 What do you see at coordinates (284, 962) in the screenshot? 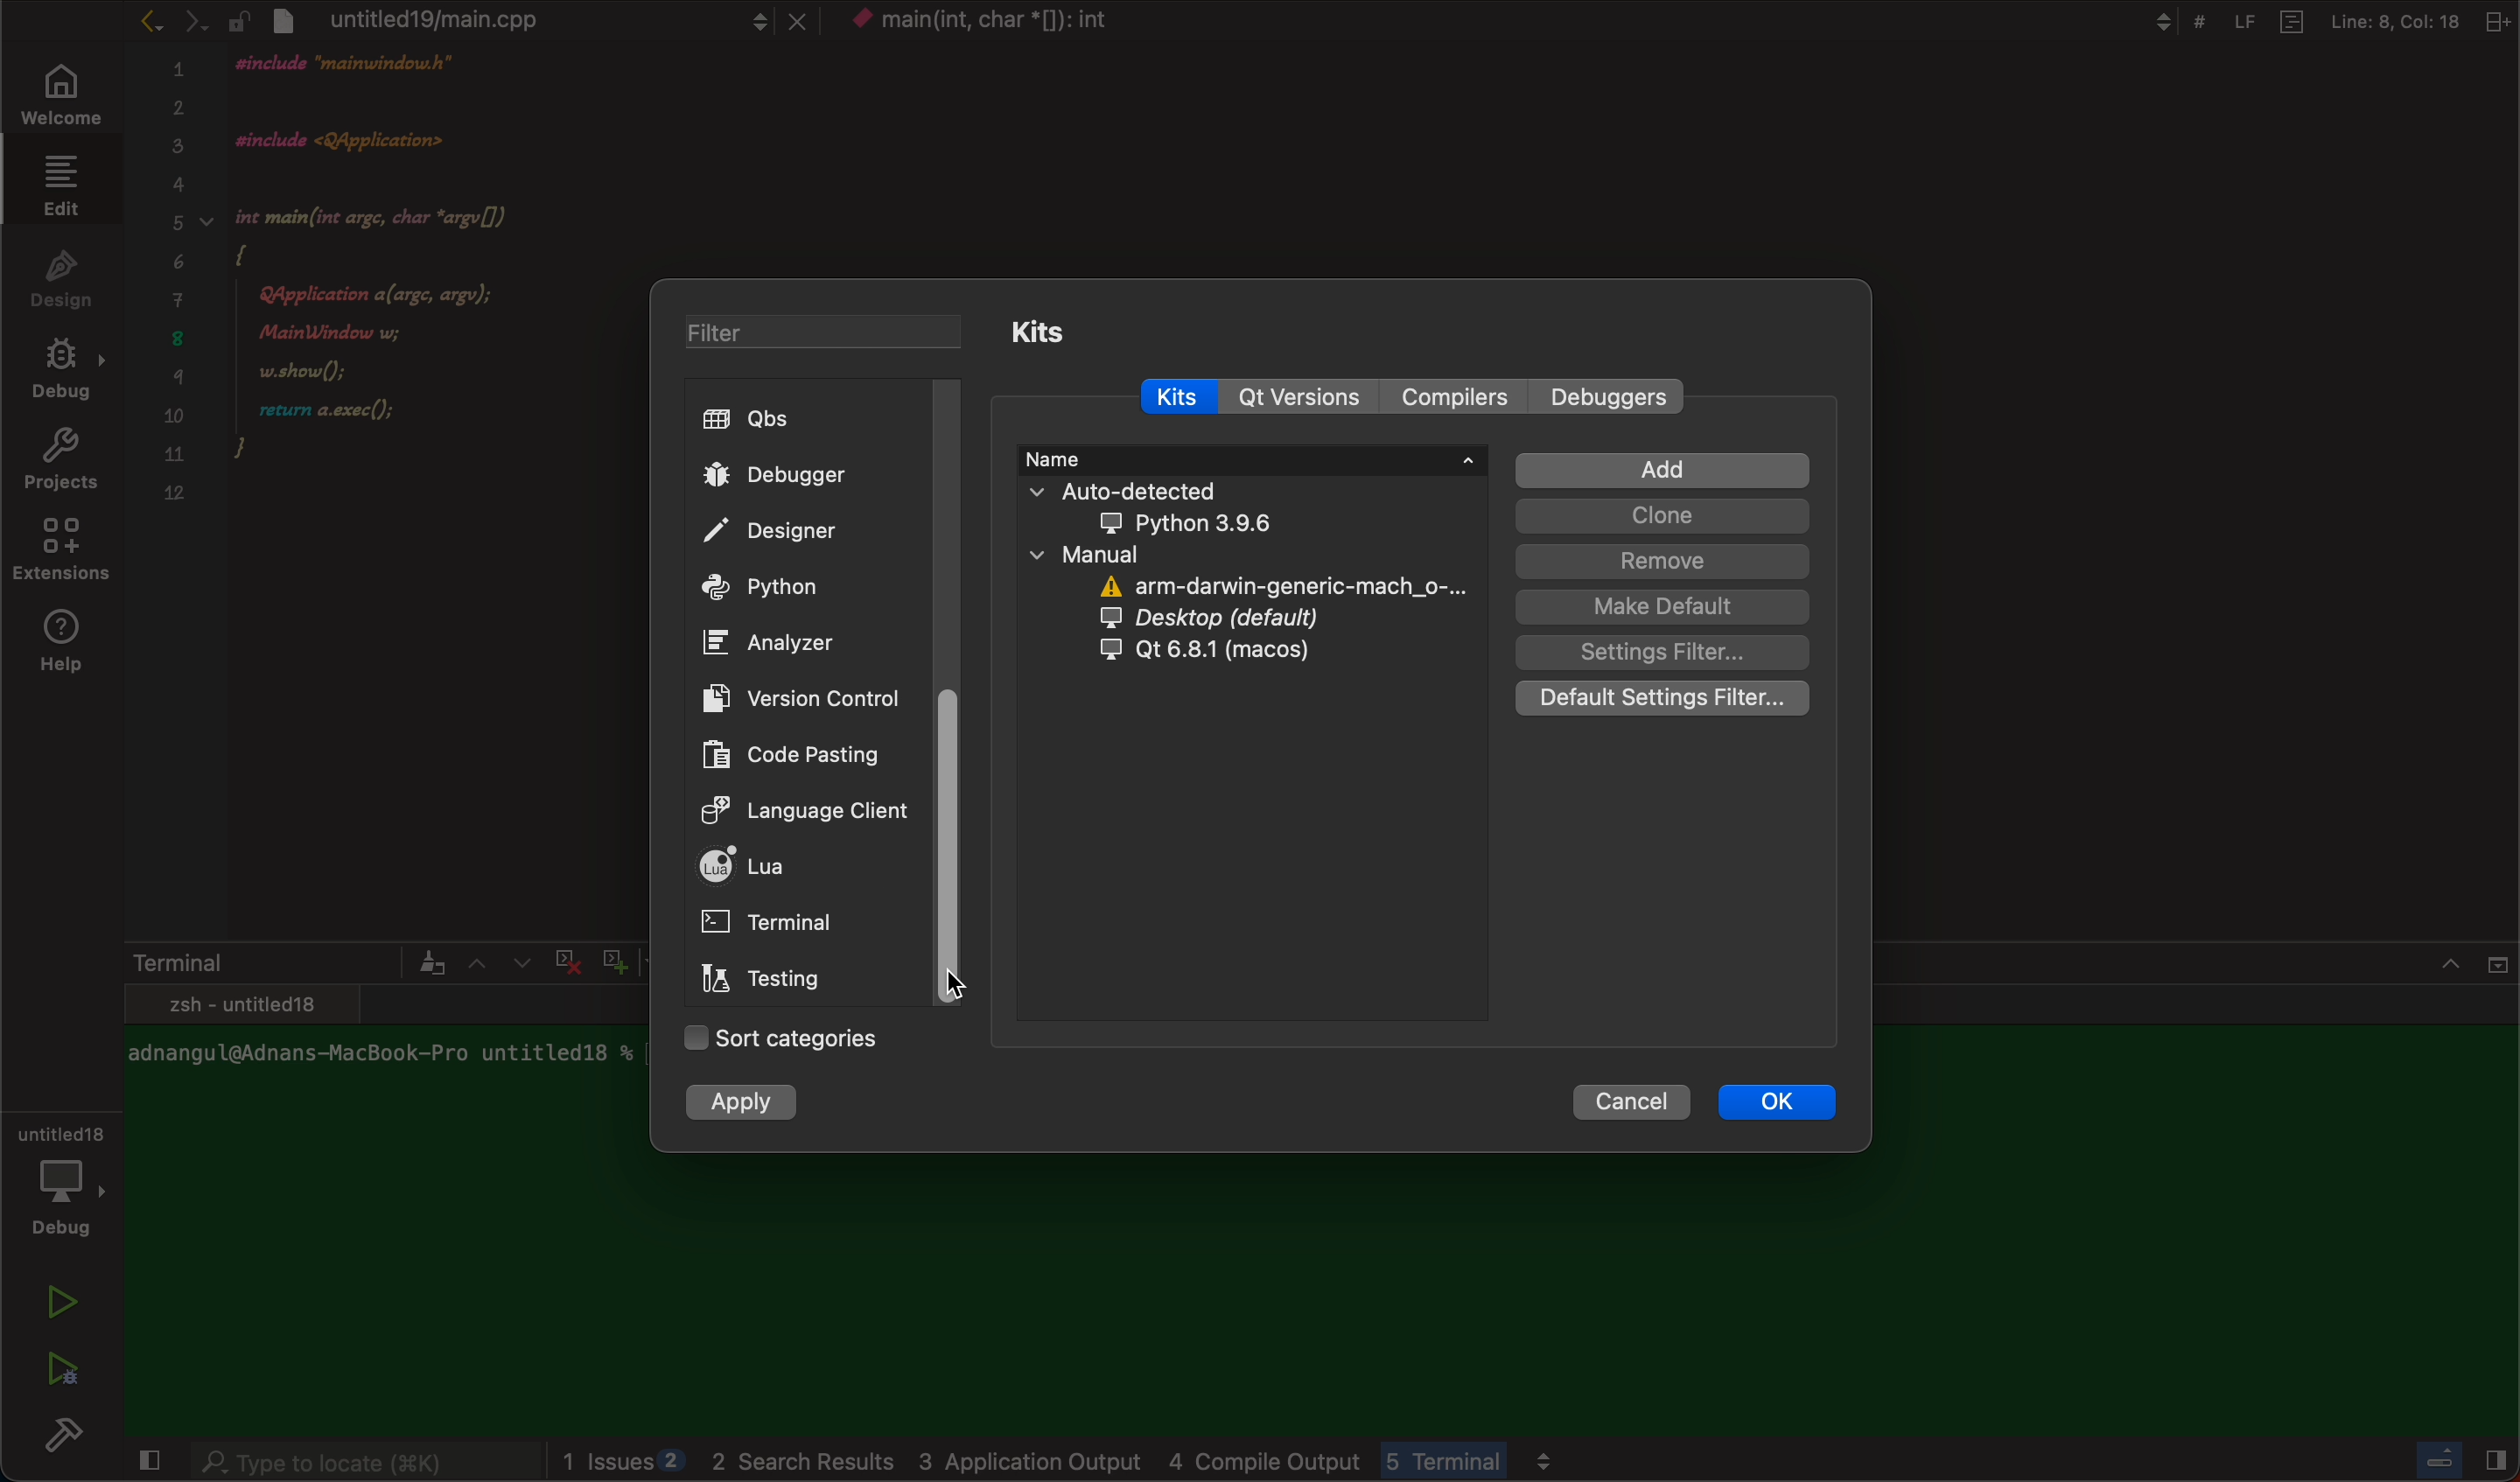
I see `terminal` at bounding box center [284, 962].